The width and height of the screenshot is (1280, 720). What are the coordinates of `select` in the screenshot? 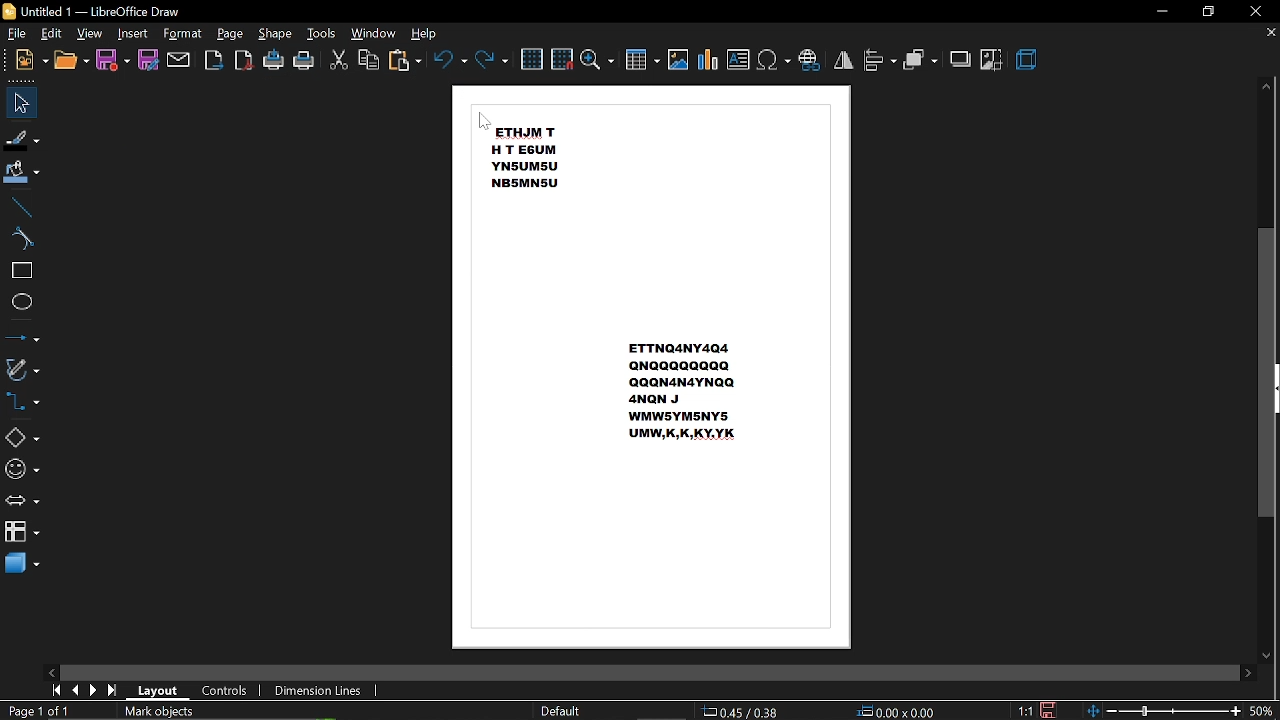 It's located at (21, 103).